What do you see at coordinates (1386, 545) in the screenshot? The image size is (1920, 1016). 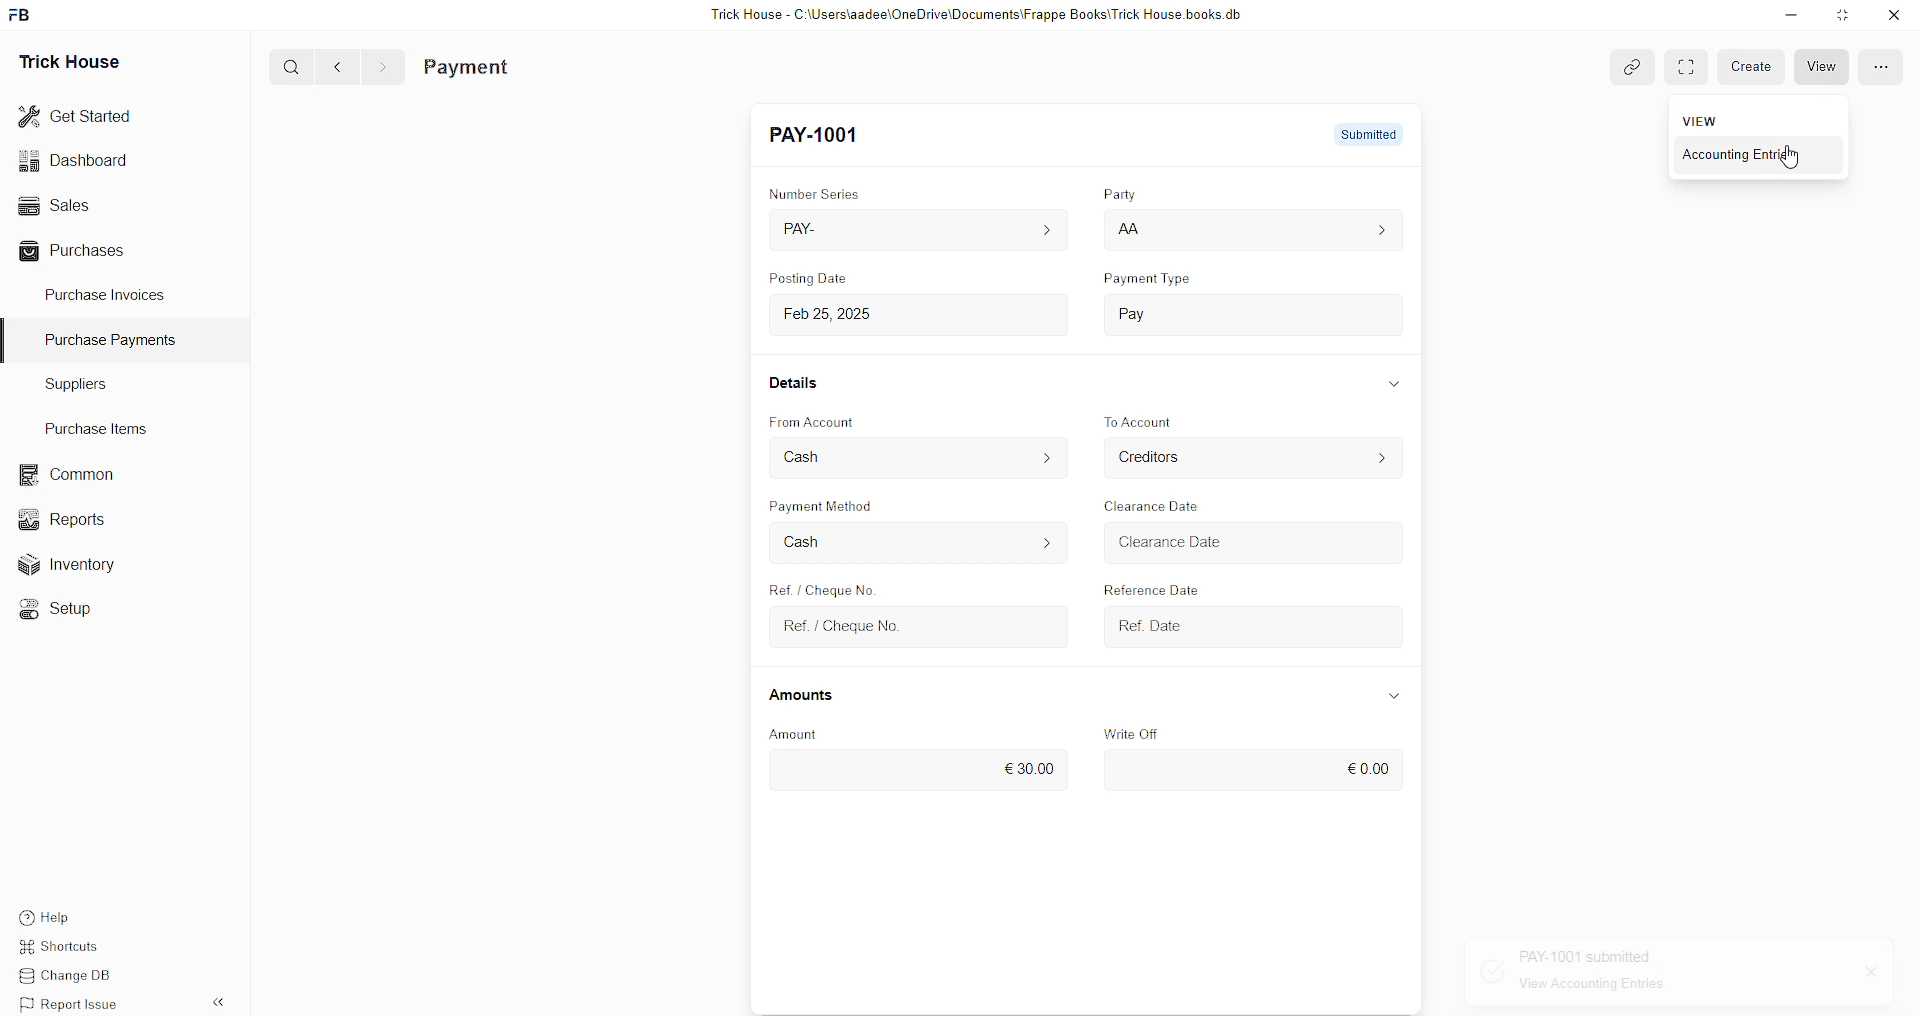 I see `calendar` at bounding box center [1386, 545].